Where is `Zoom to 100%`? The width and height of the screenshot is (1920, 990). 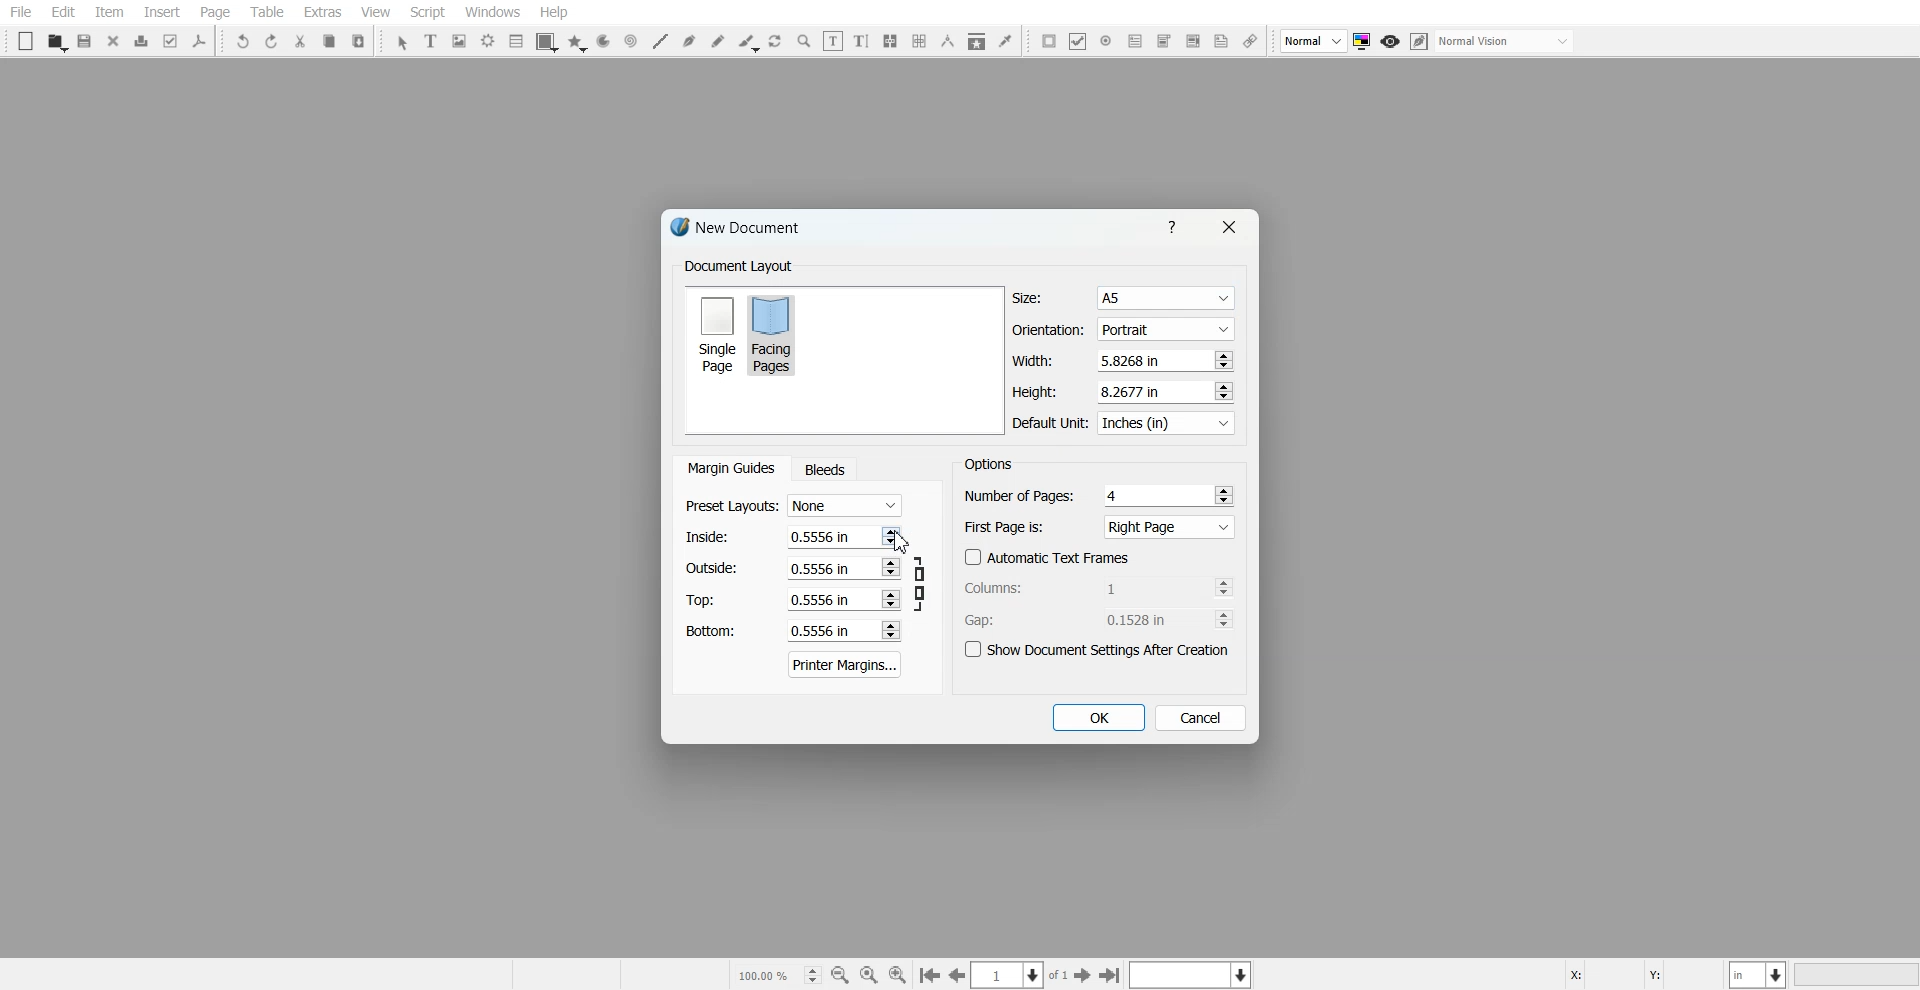
Zoom to 100% is located at coordinates (869, 974).